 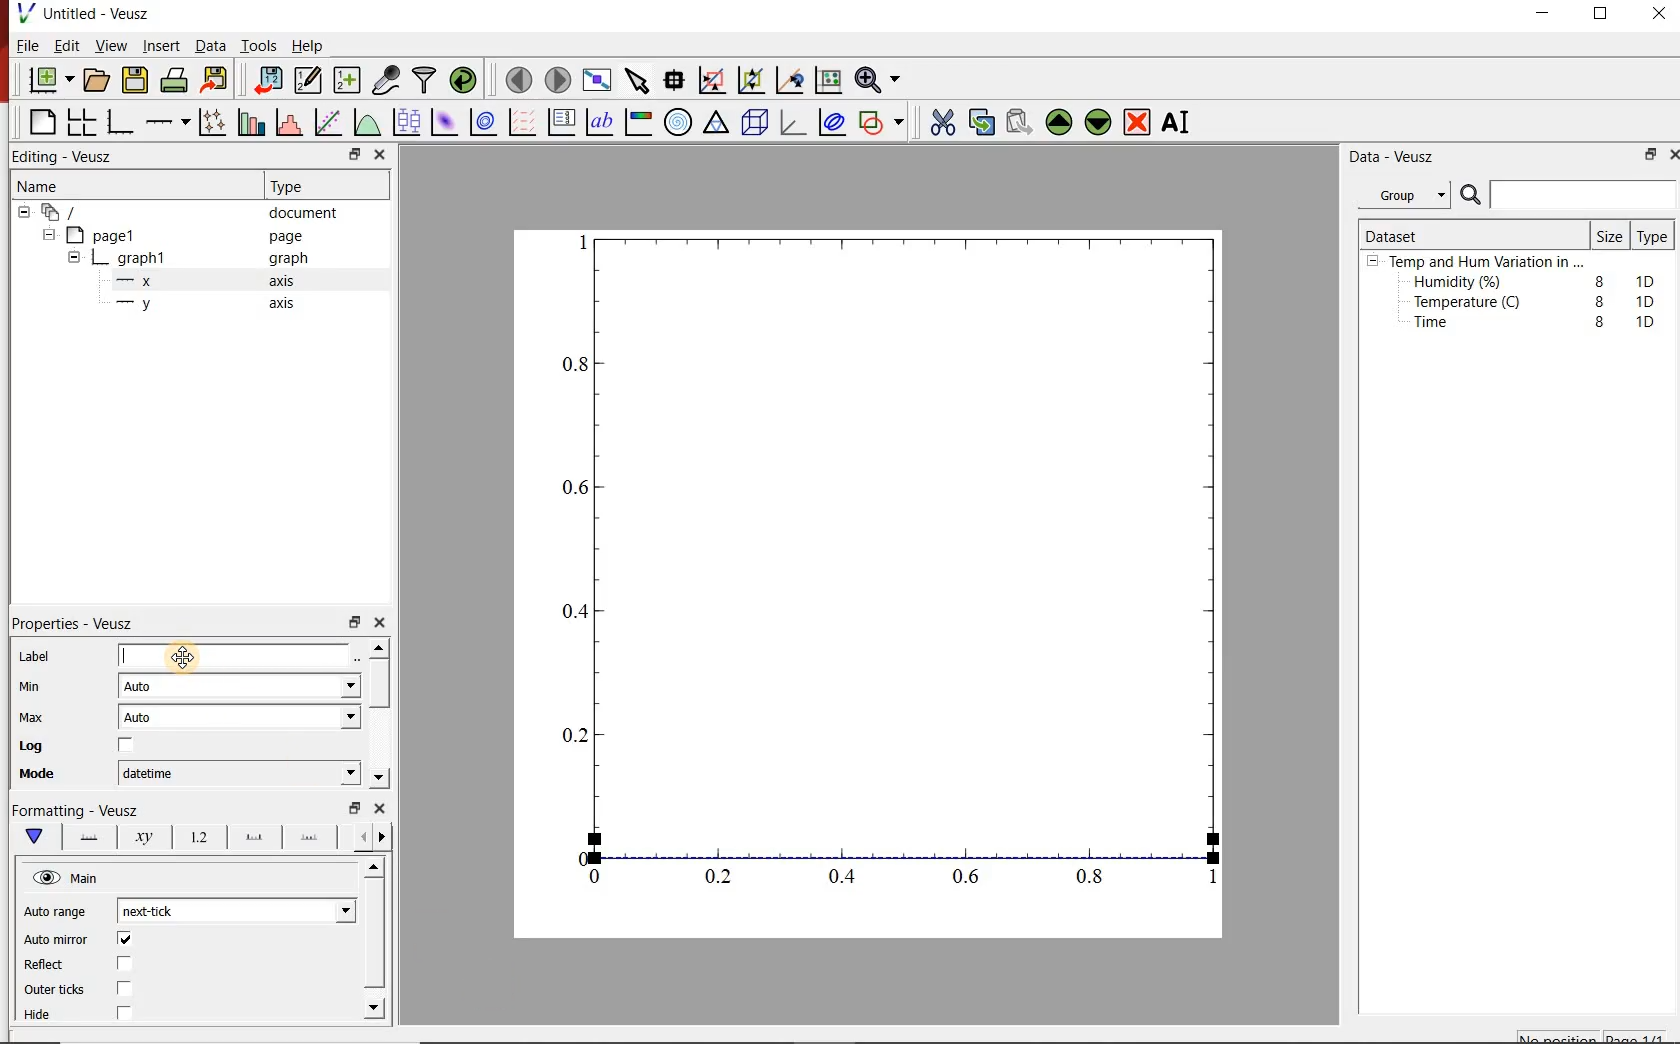 I want to click on Mode, so click(x=50, y=776).